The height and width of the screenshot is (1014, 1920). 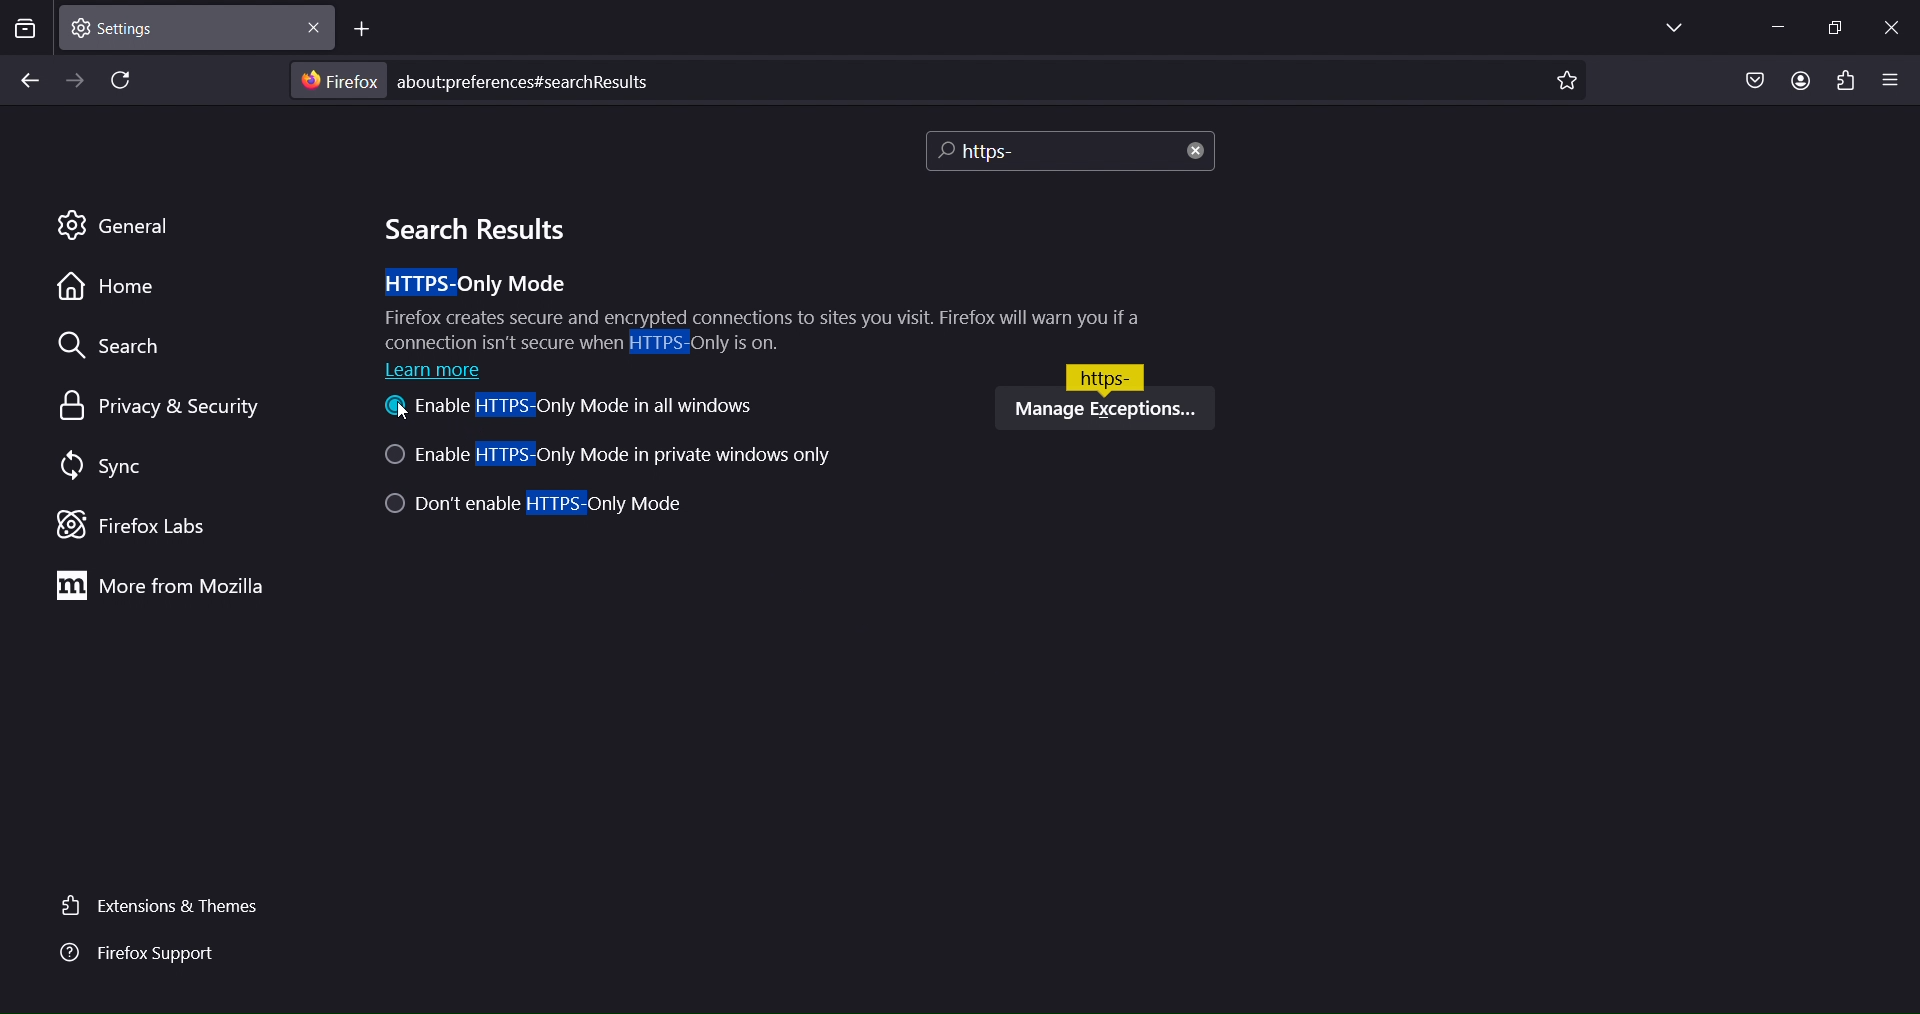 I want to click on go back one page, so click(x=27, y=82).